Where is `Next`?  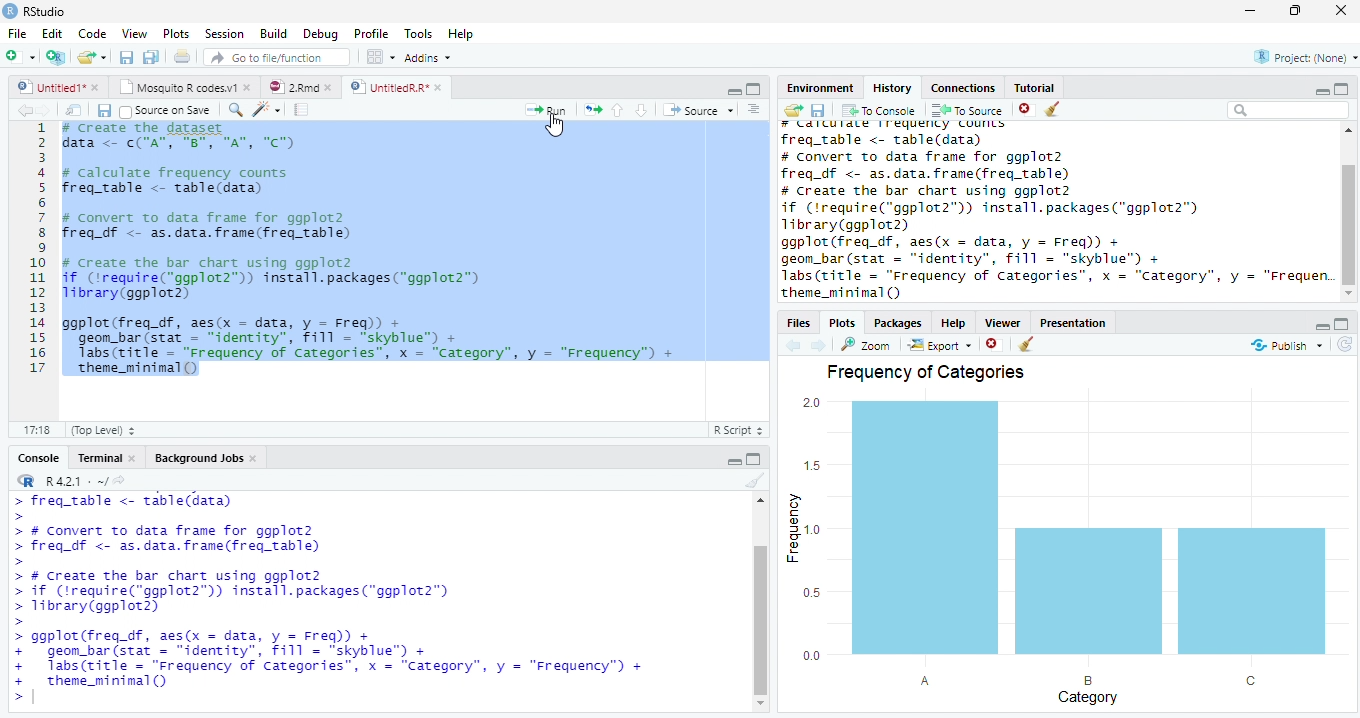
Next is located at coordinates (820, 344).